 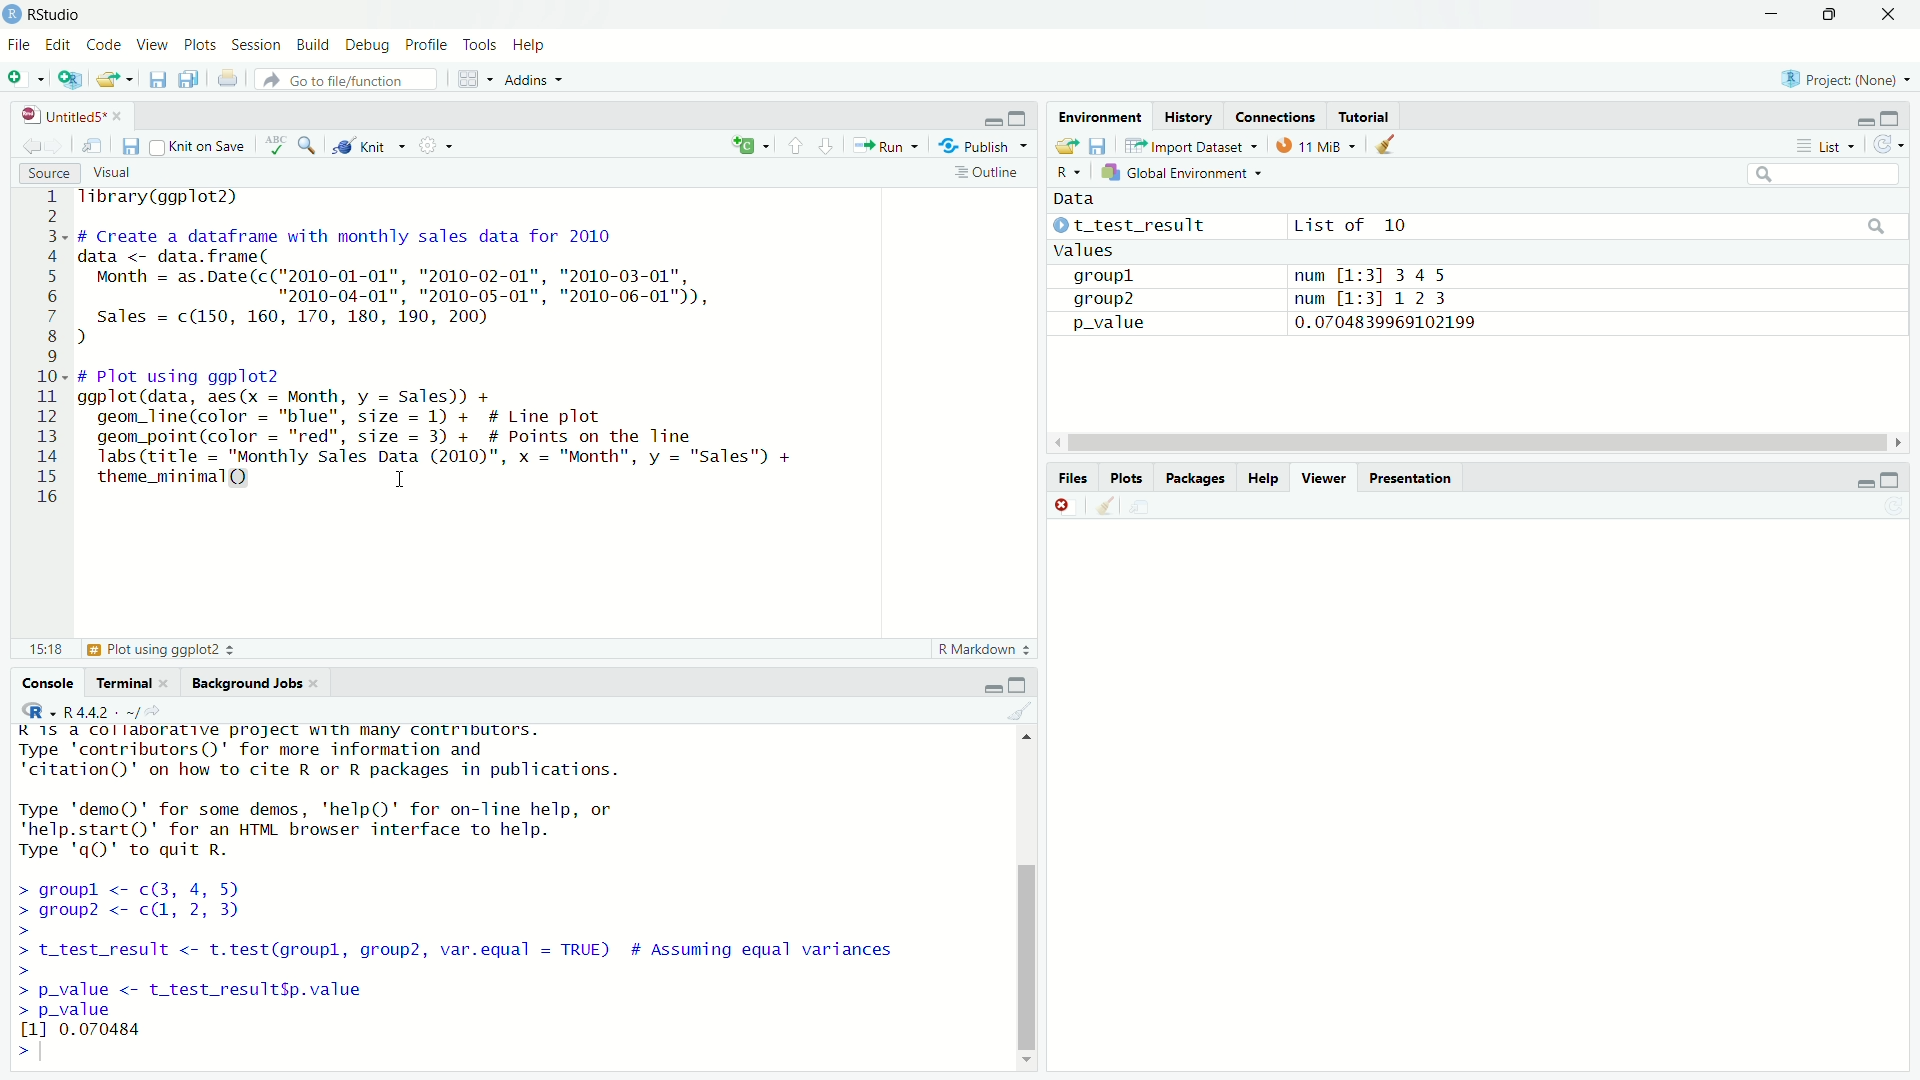 I want to click on RStudio, so click(x=49, y=14).